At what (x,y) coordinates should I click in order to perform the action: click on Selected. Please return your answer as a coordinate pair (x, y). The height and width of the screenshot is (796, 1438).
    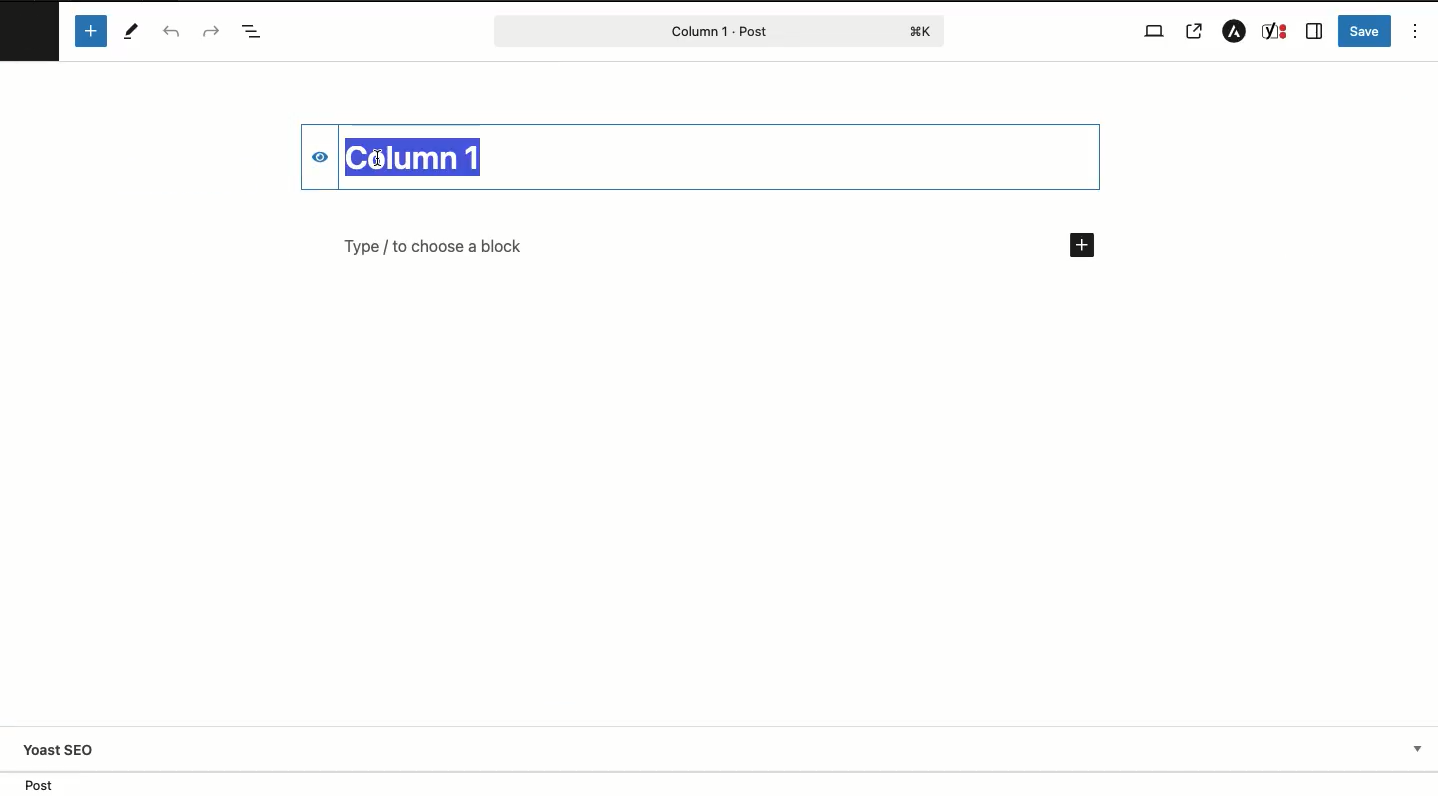
    Looking at the image, I should click on (534, 151).